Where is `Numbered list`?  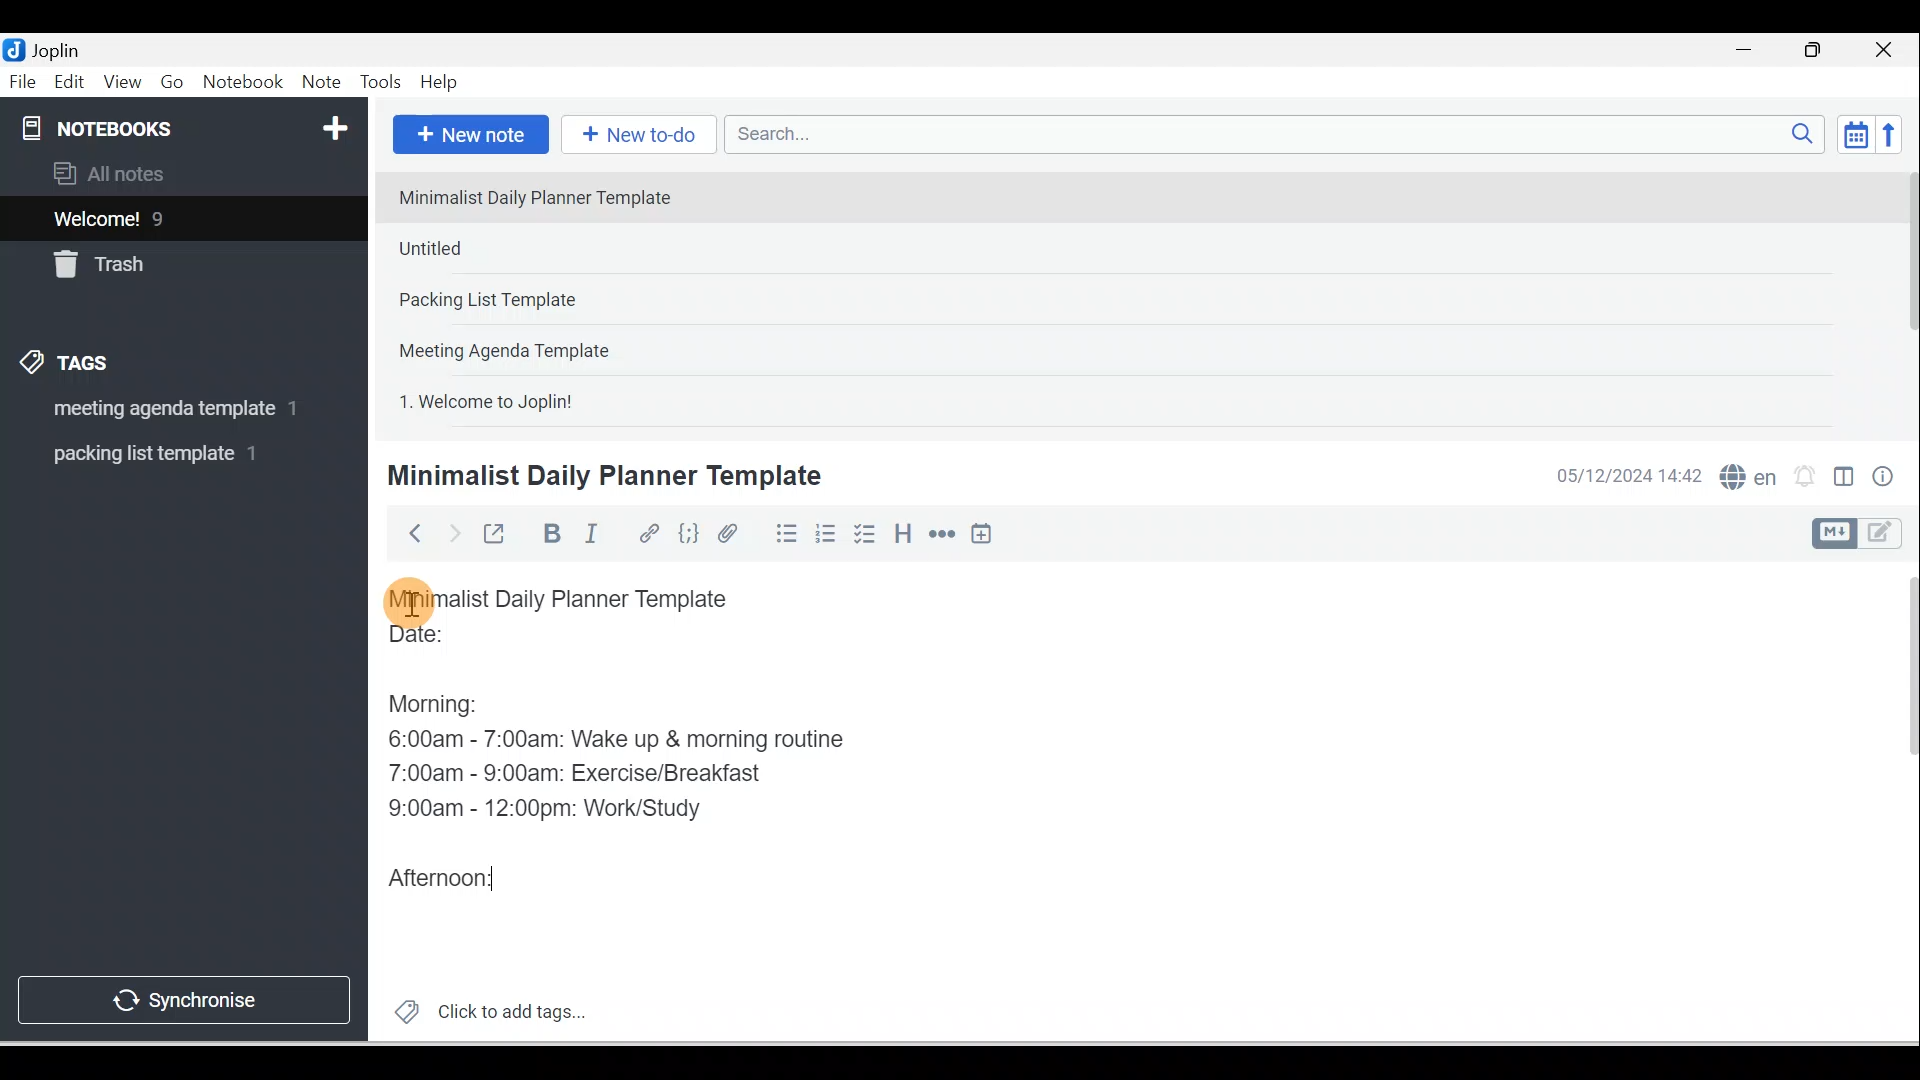 Numbered list is located at coordinates (826, 533).